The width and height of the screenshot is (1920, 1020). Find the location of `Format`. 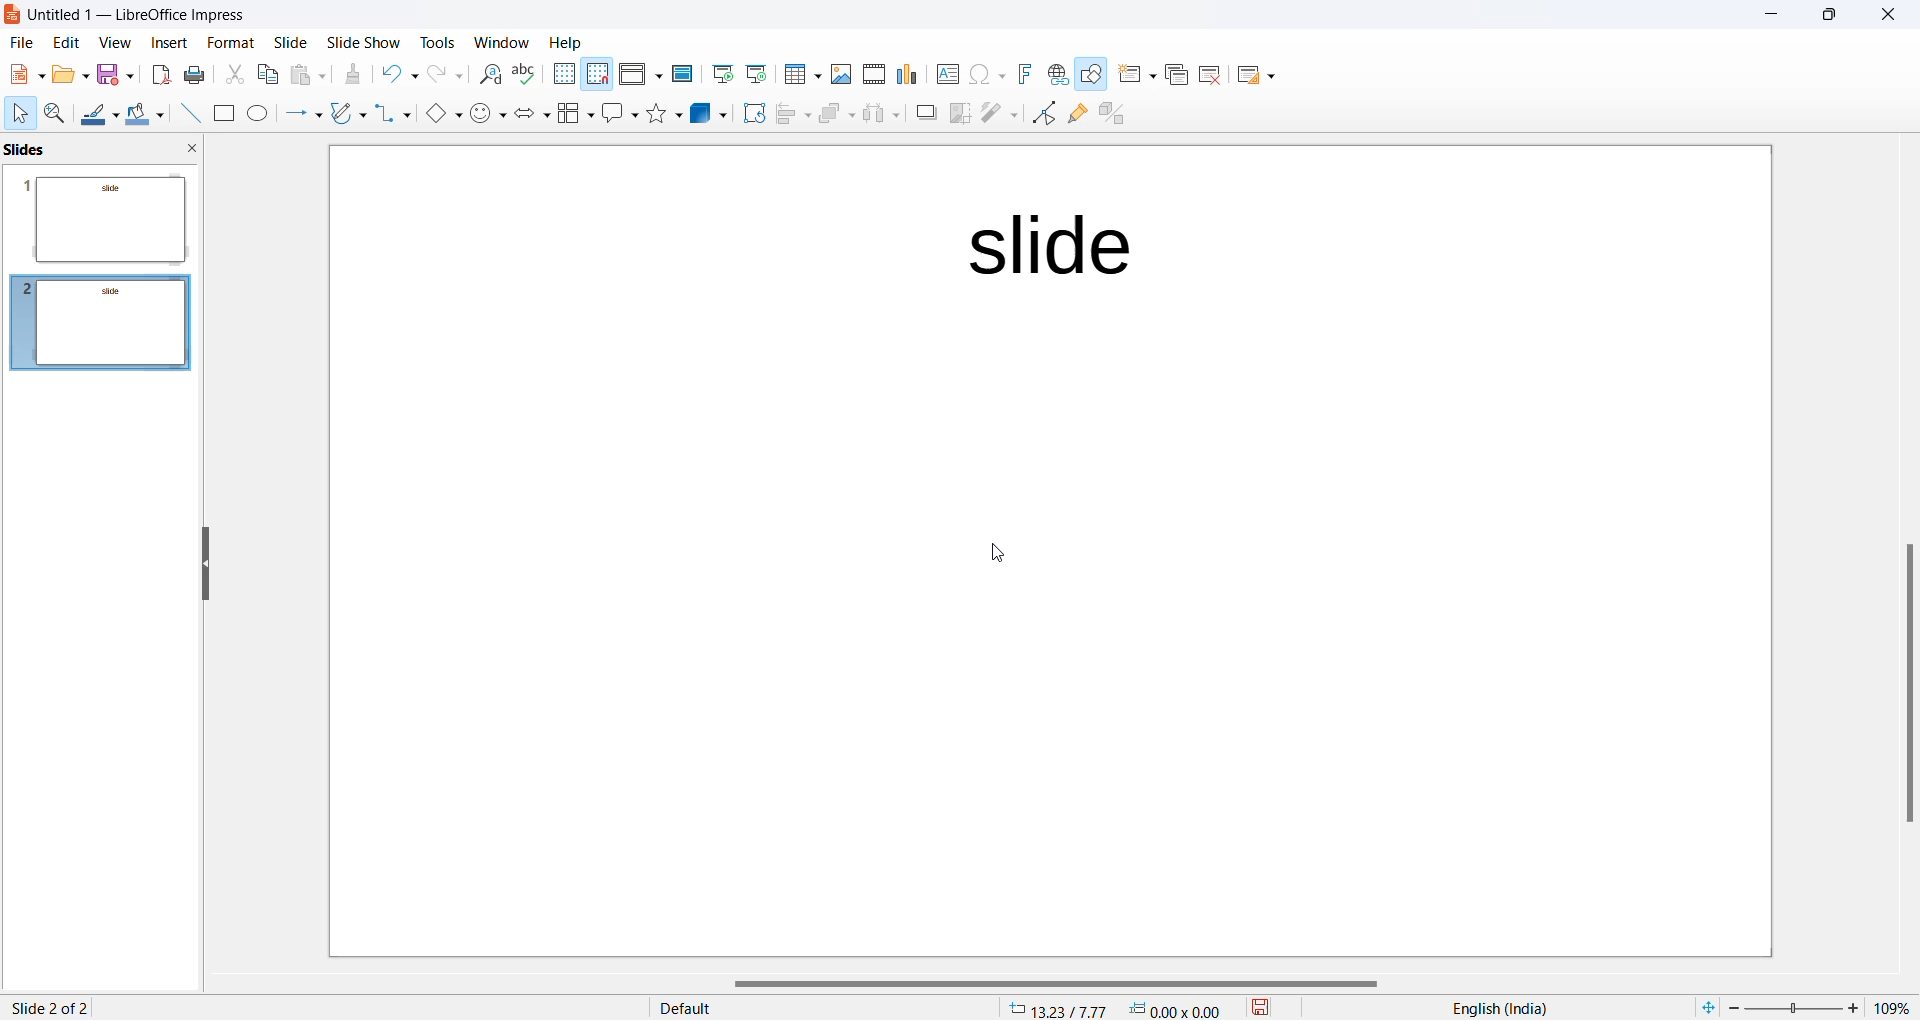

Format is located at coordinates (225, 40).